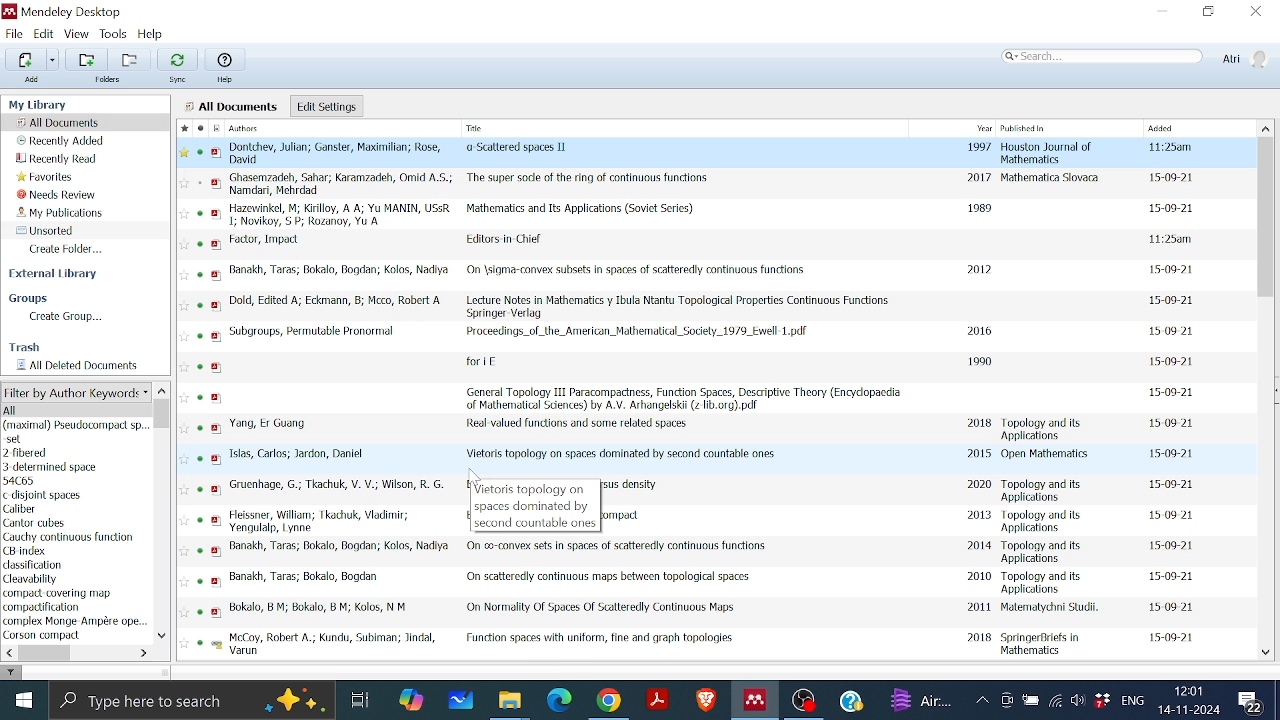 This screenshot has height=720, width=1280. I want to click on pdf, so click(216, 277).